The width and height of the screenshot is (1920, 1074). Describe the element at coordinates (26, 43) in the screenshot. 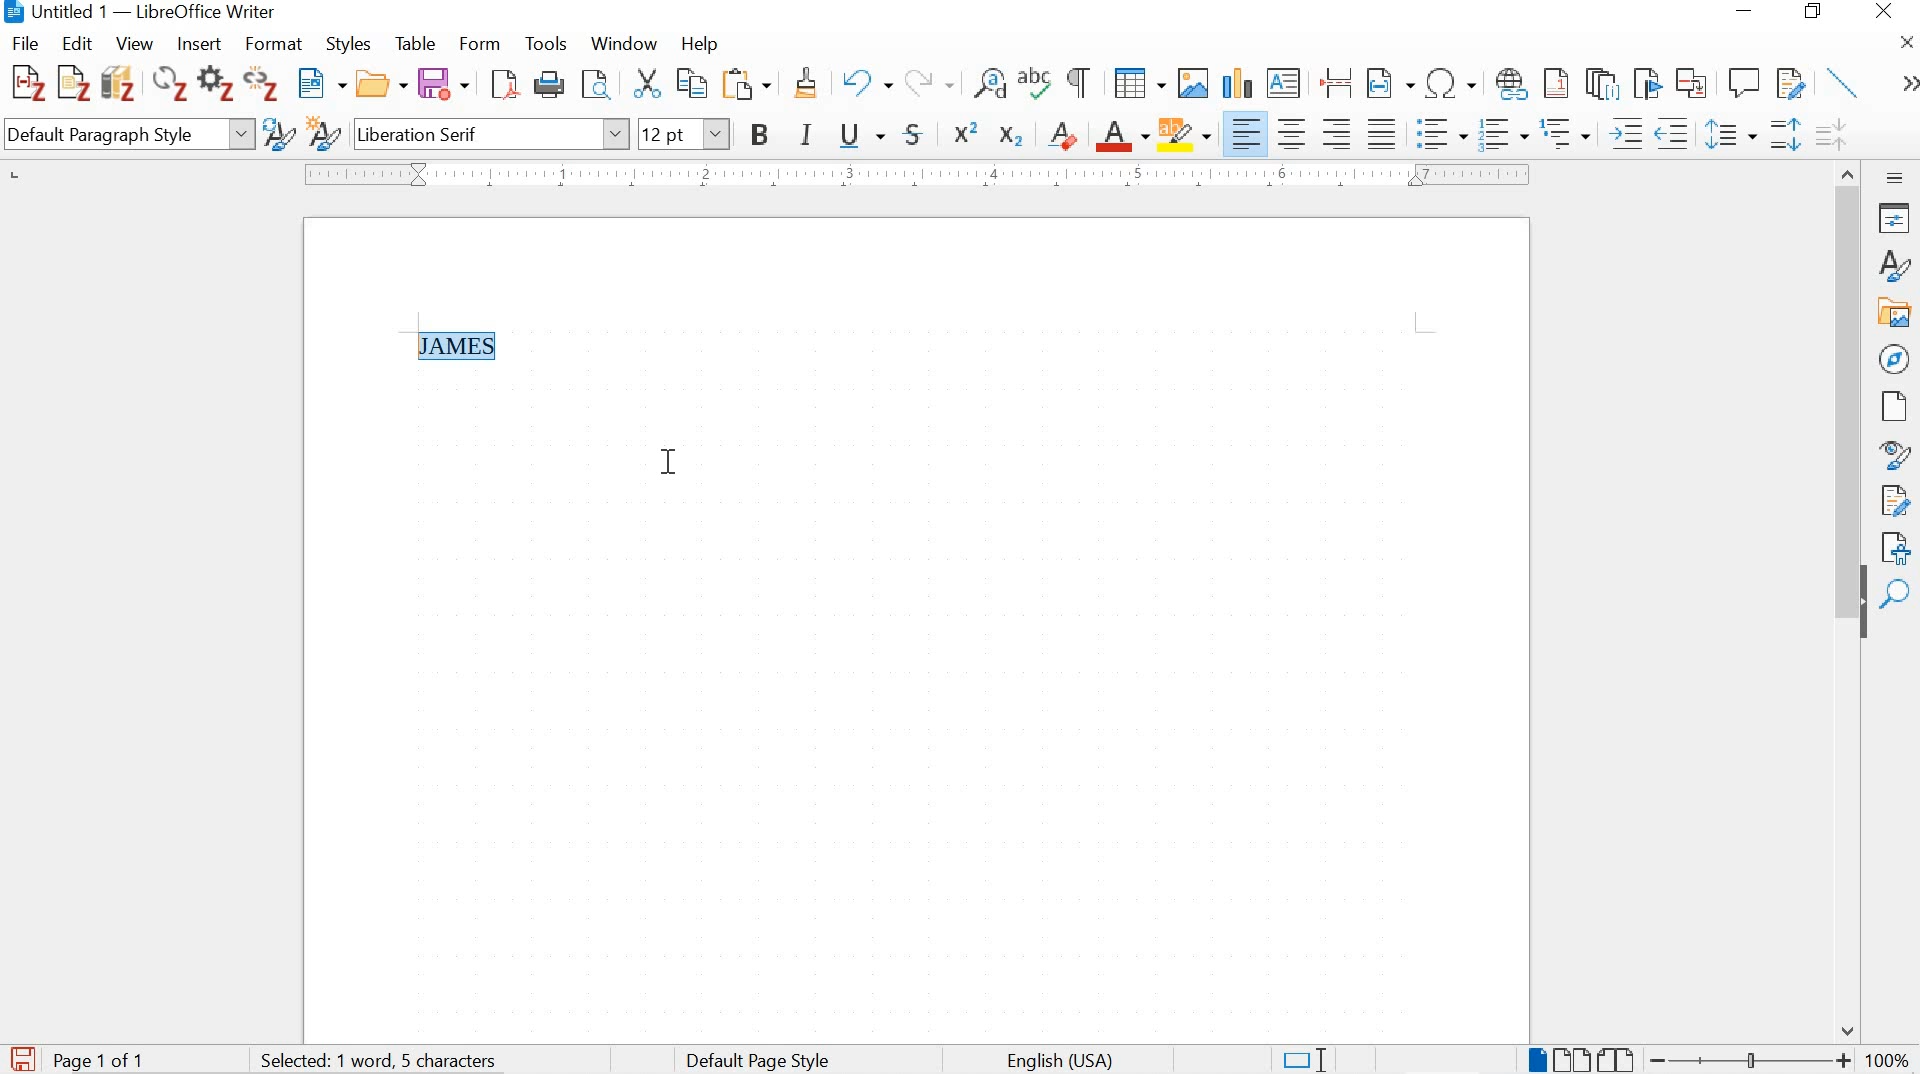

I see `file` at that location.